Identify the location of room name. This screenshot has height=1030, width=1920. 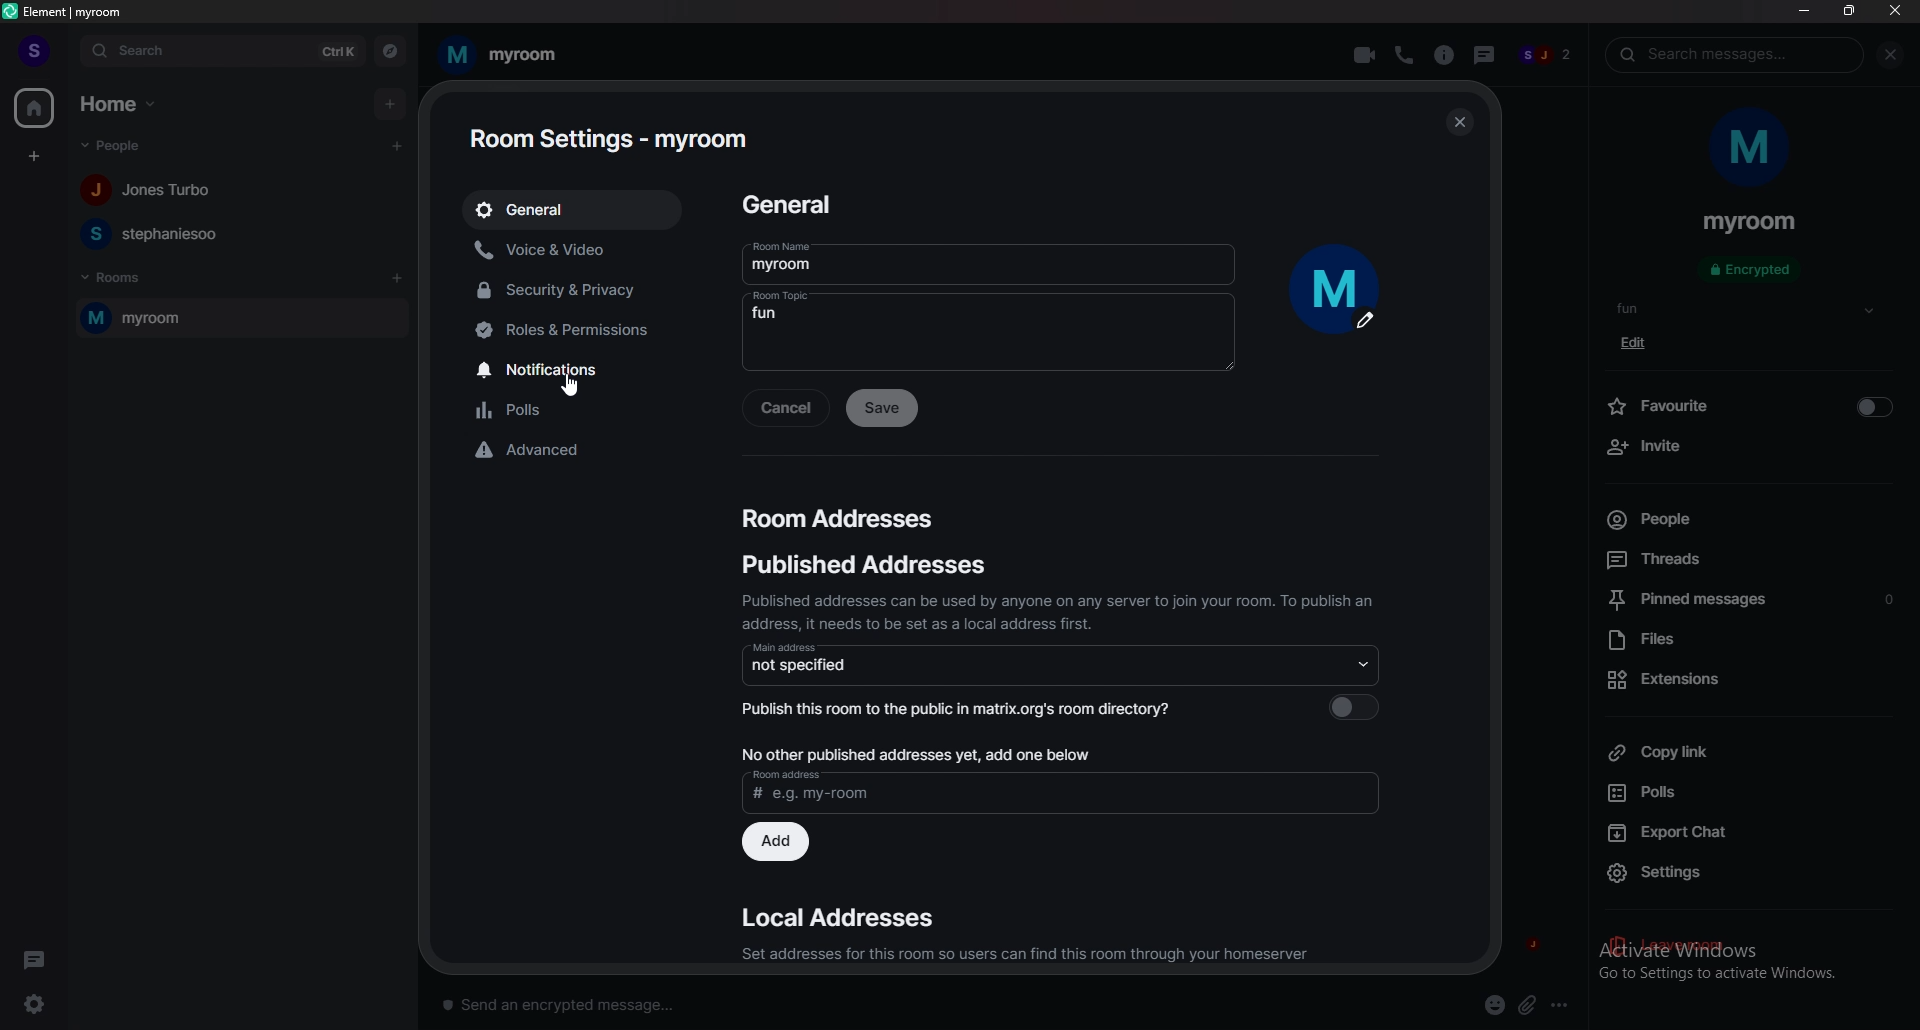
(500, 55).